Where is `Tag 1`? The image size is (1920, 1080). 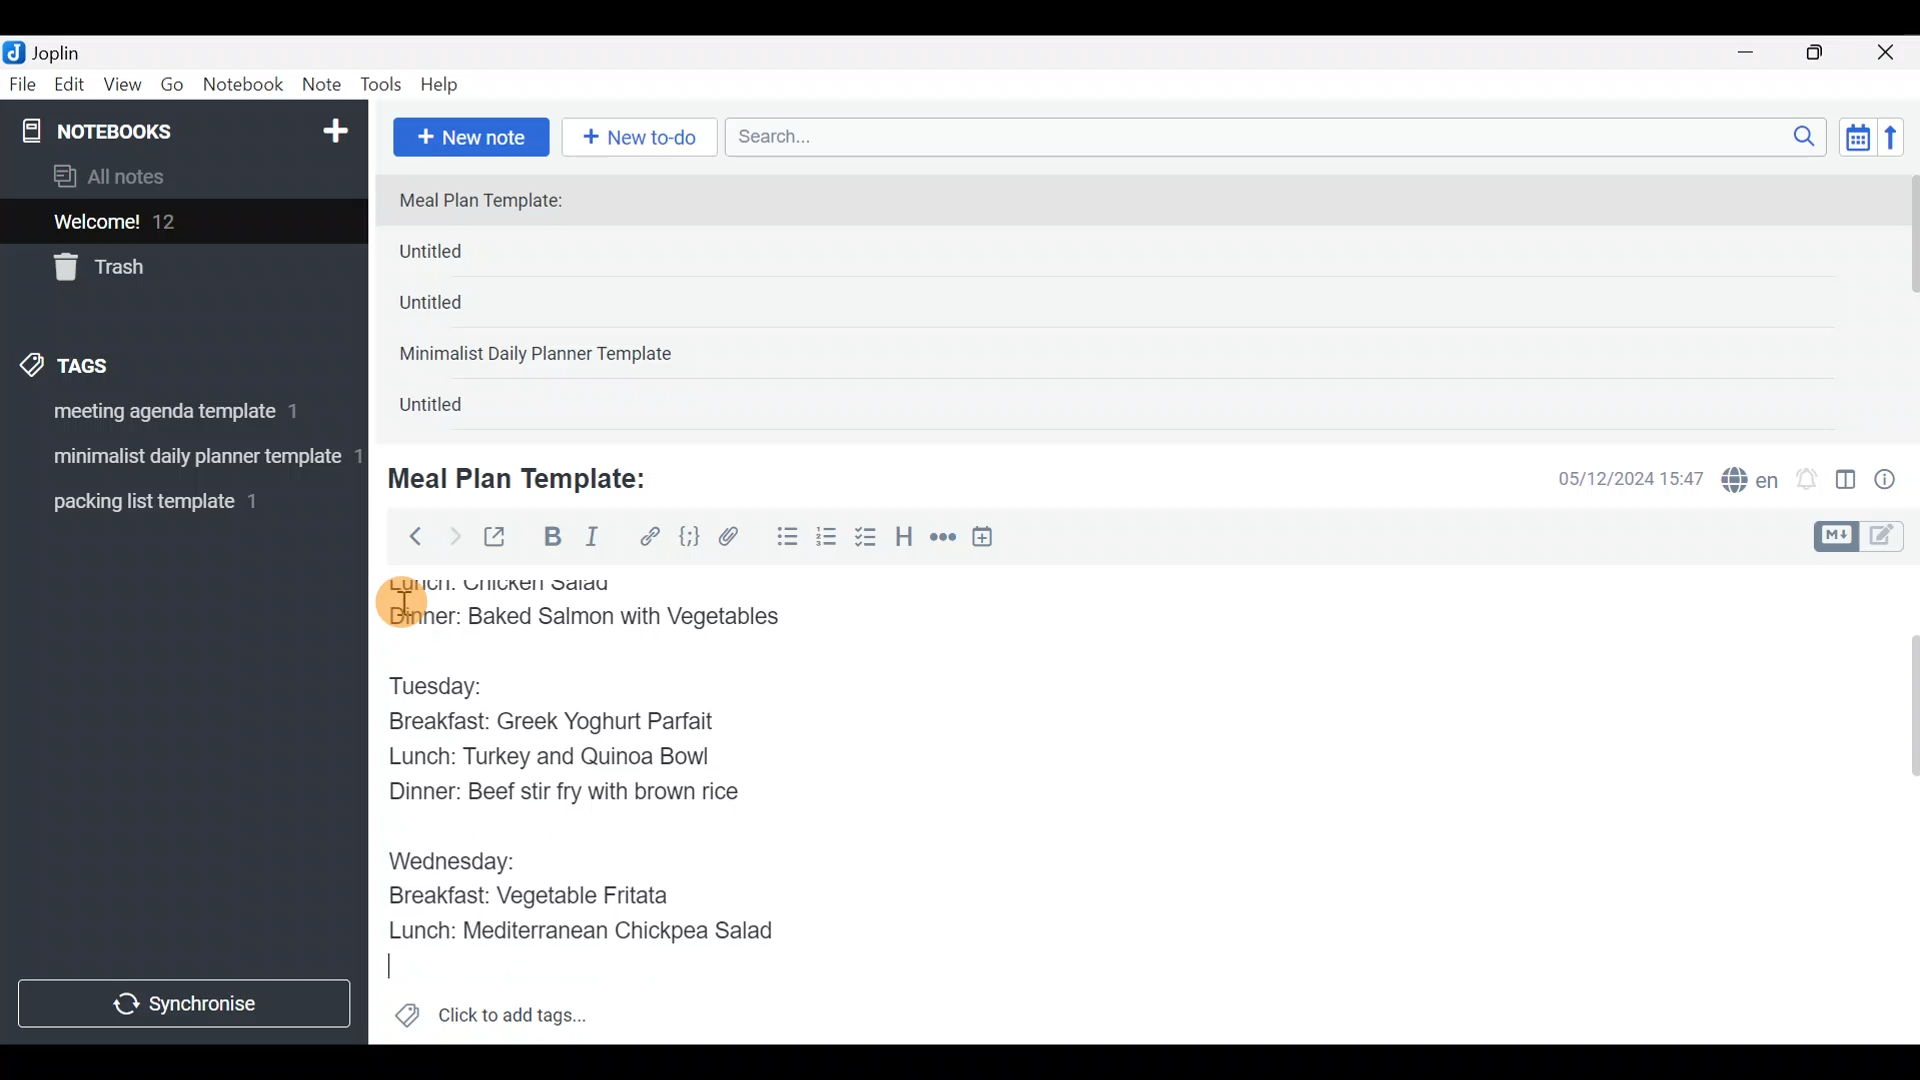
Tag 1 is located at coordinates (178, 417).